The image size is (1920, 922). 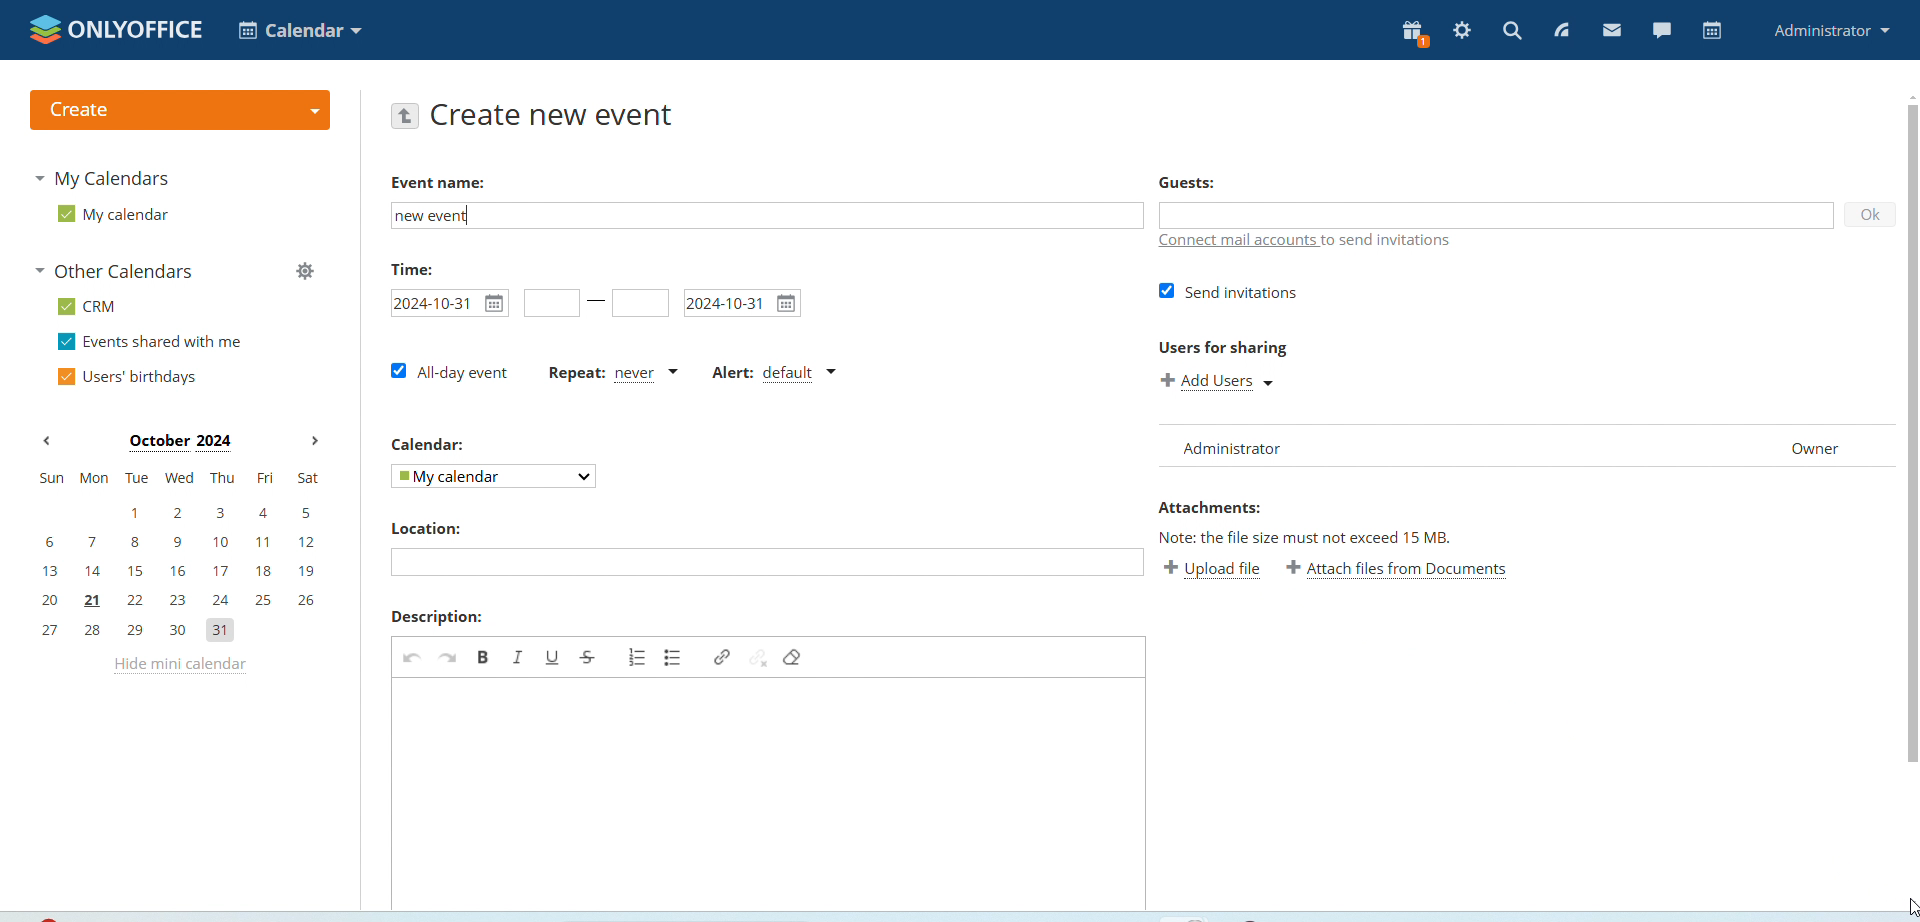 I want to click on attach file from documents, so click(x=1402, y=570).